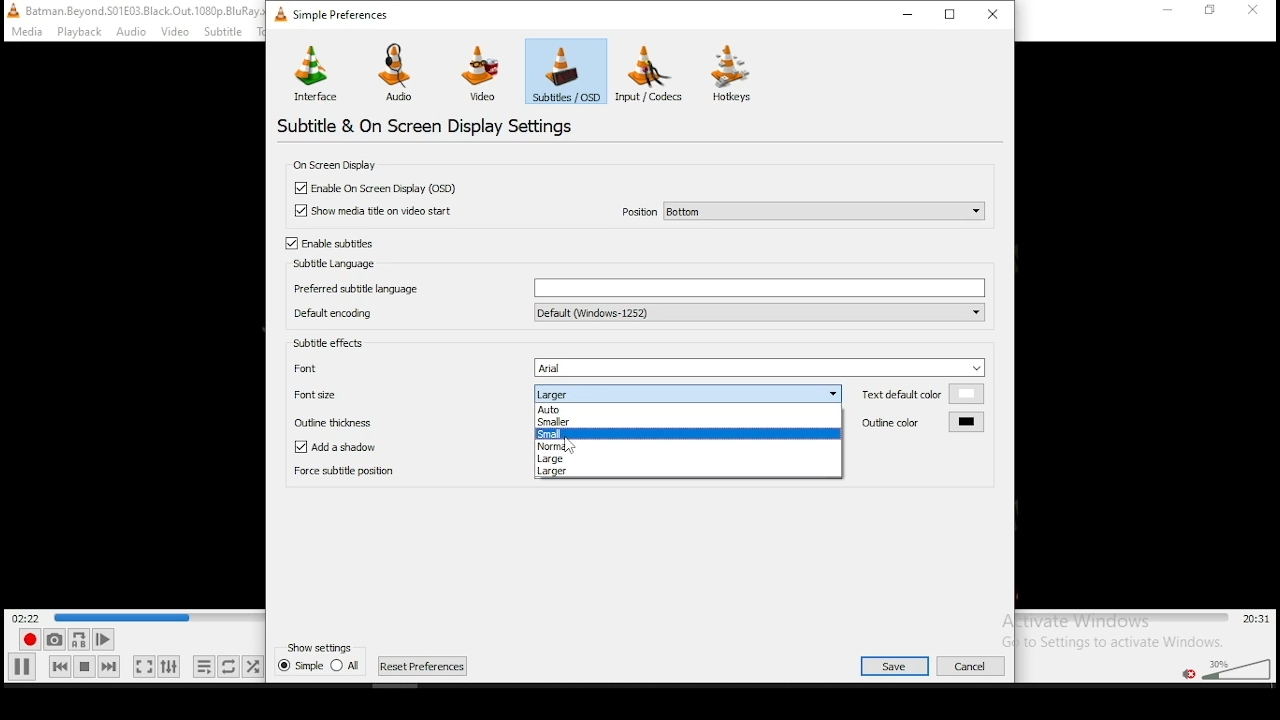  What do you see at coordinates (733, 73) in the screenshot?
I see `hotkeys` at bounding box center [733, 73].